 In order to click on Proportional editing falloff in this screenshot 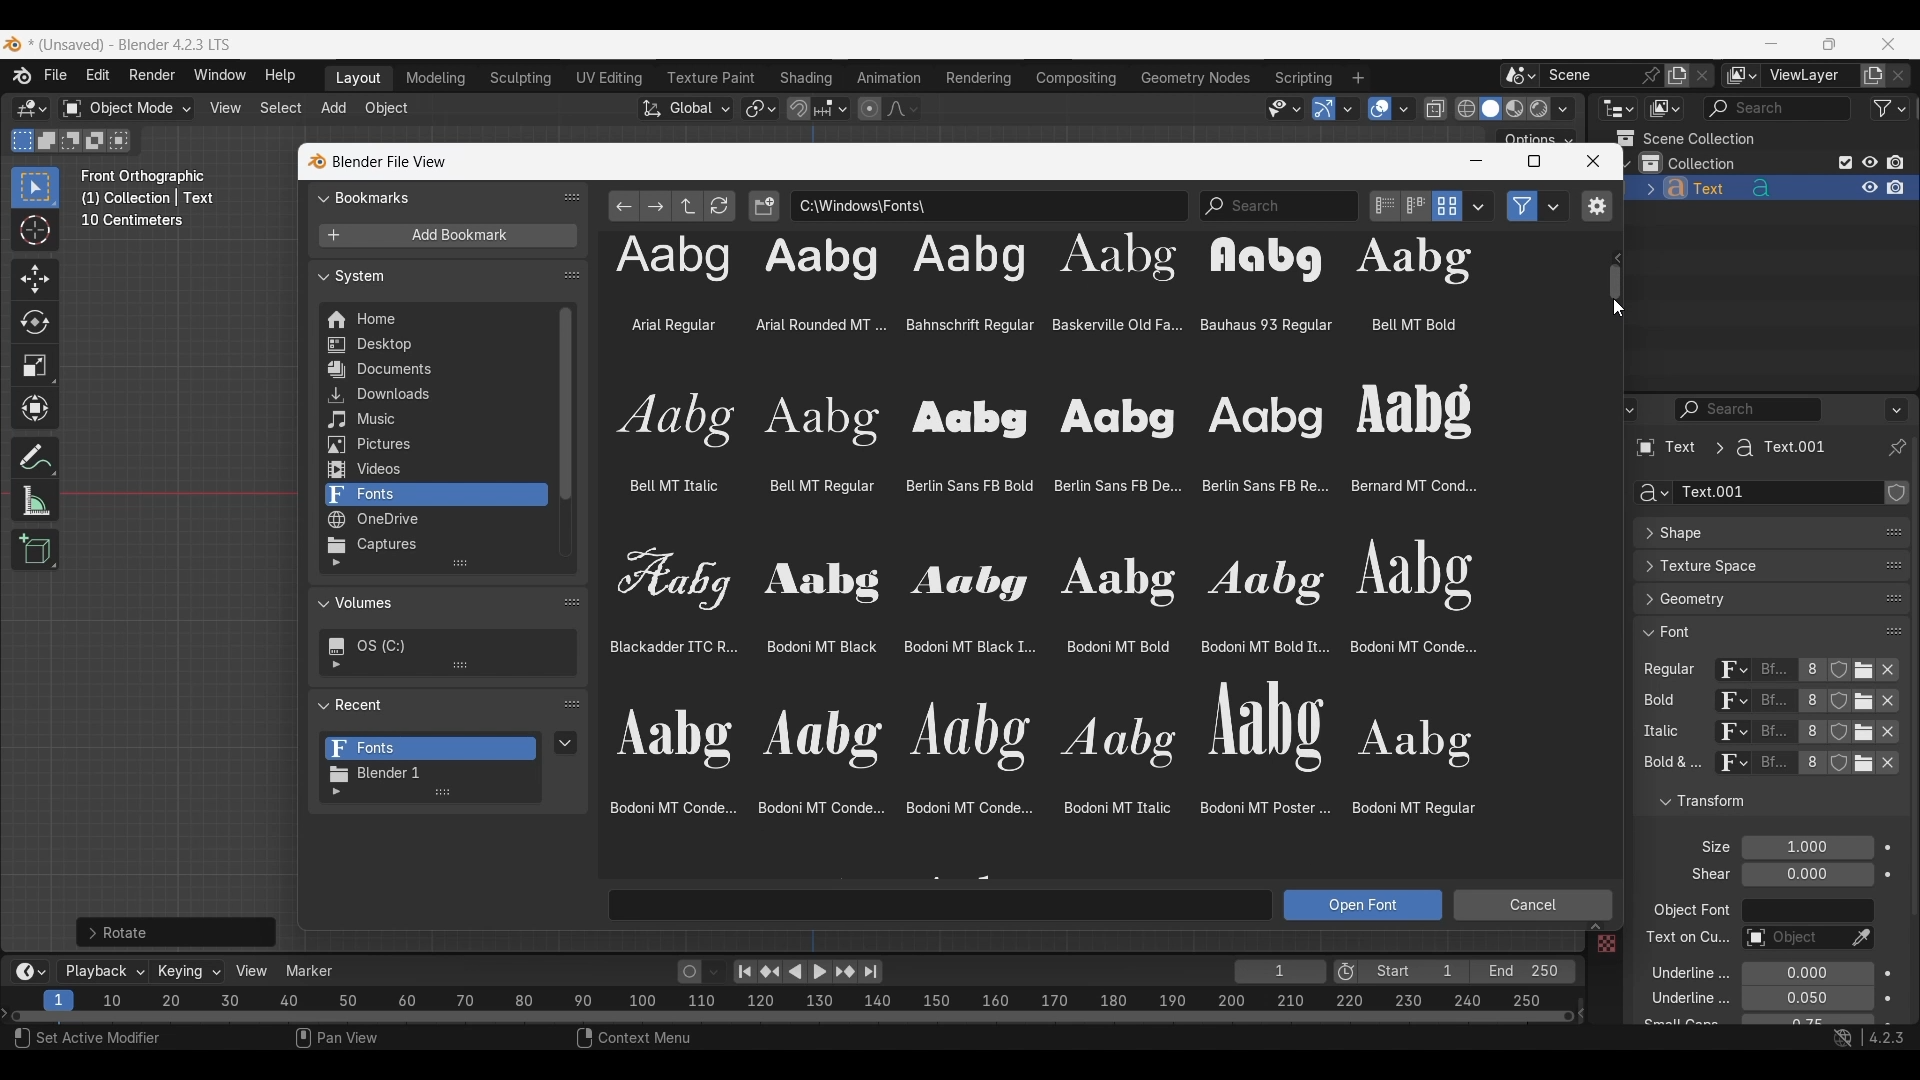, I will do `click(903, 108)`.